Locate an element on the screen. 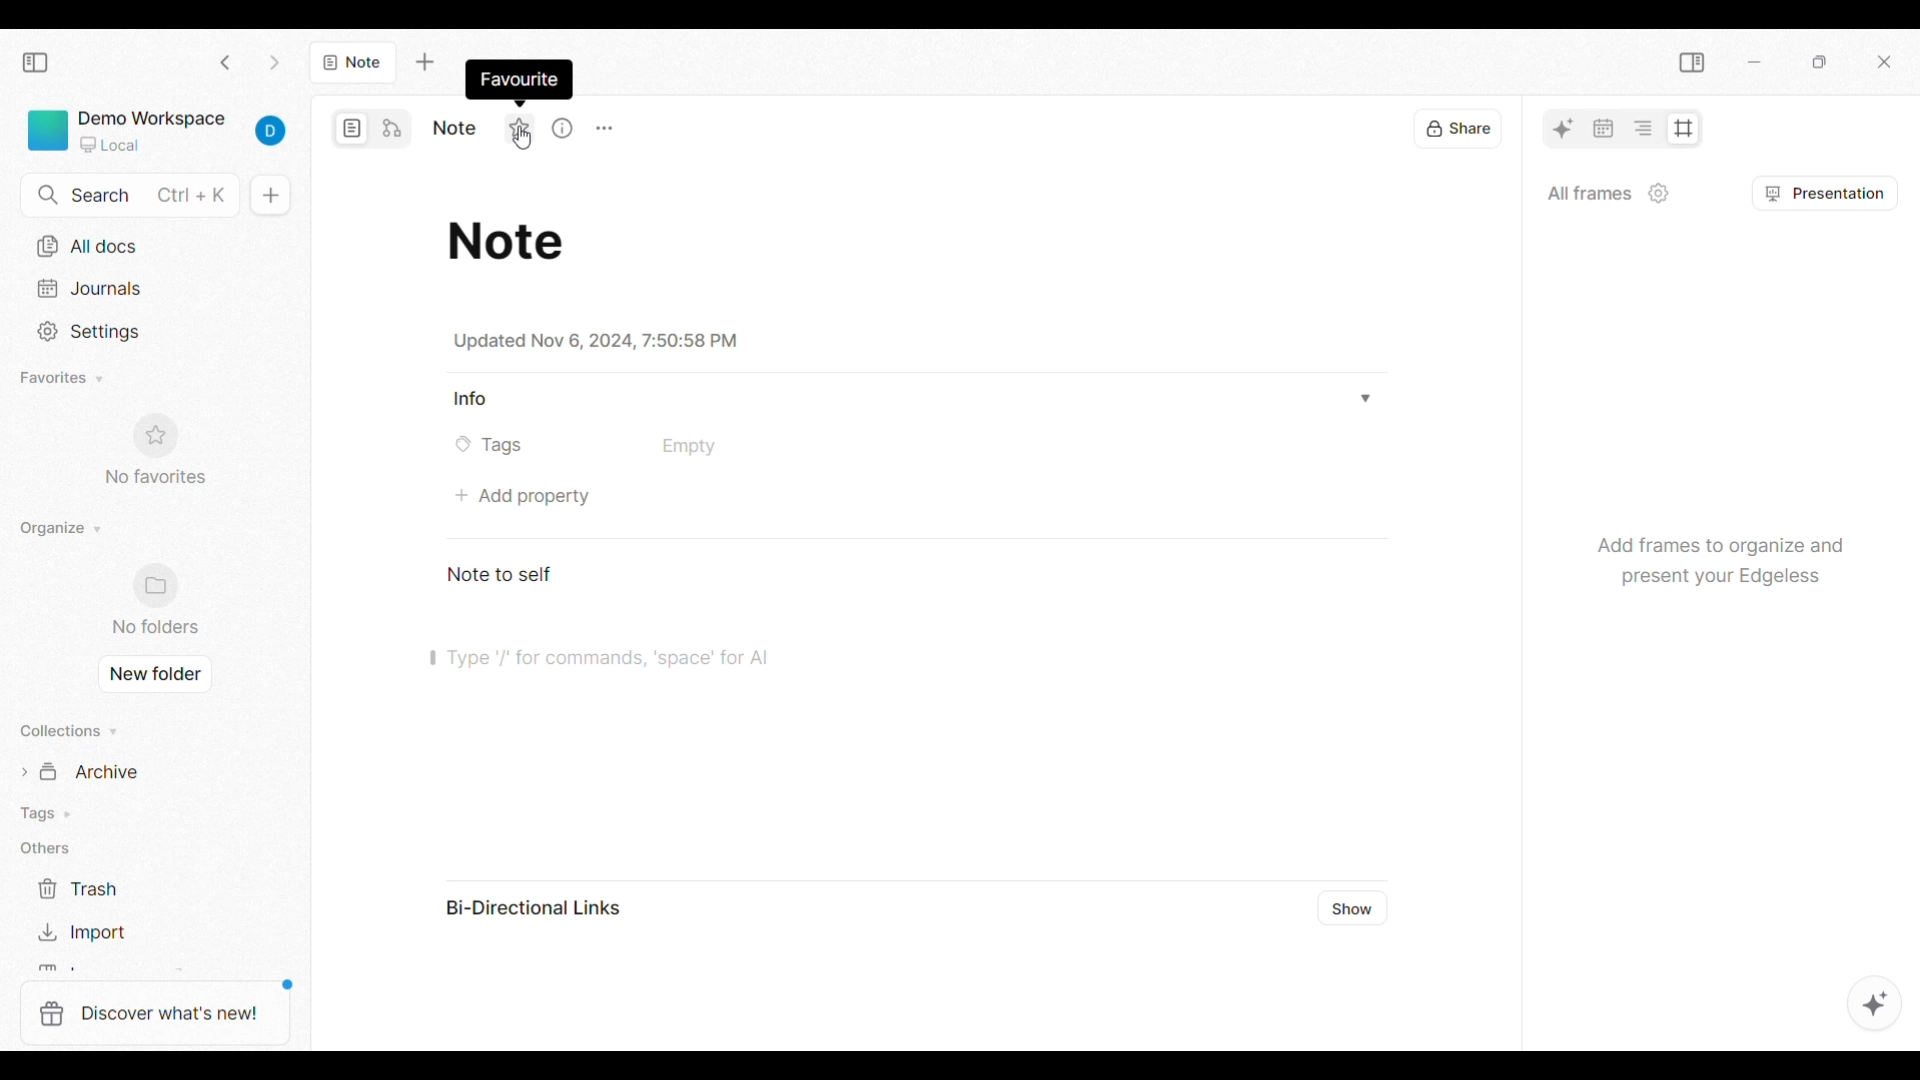 This screenshot has width=1920, height=1080. Empty is located at coordinates (688, 447).